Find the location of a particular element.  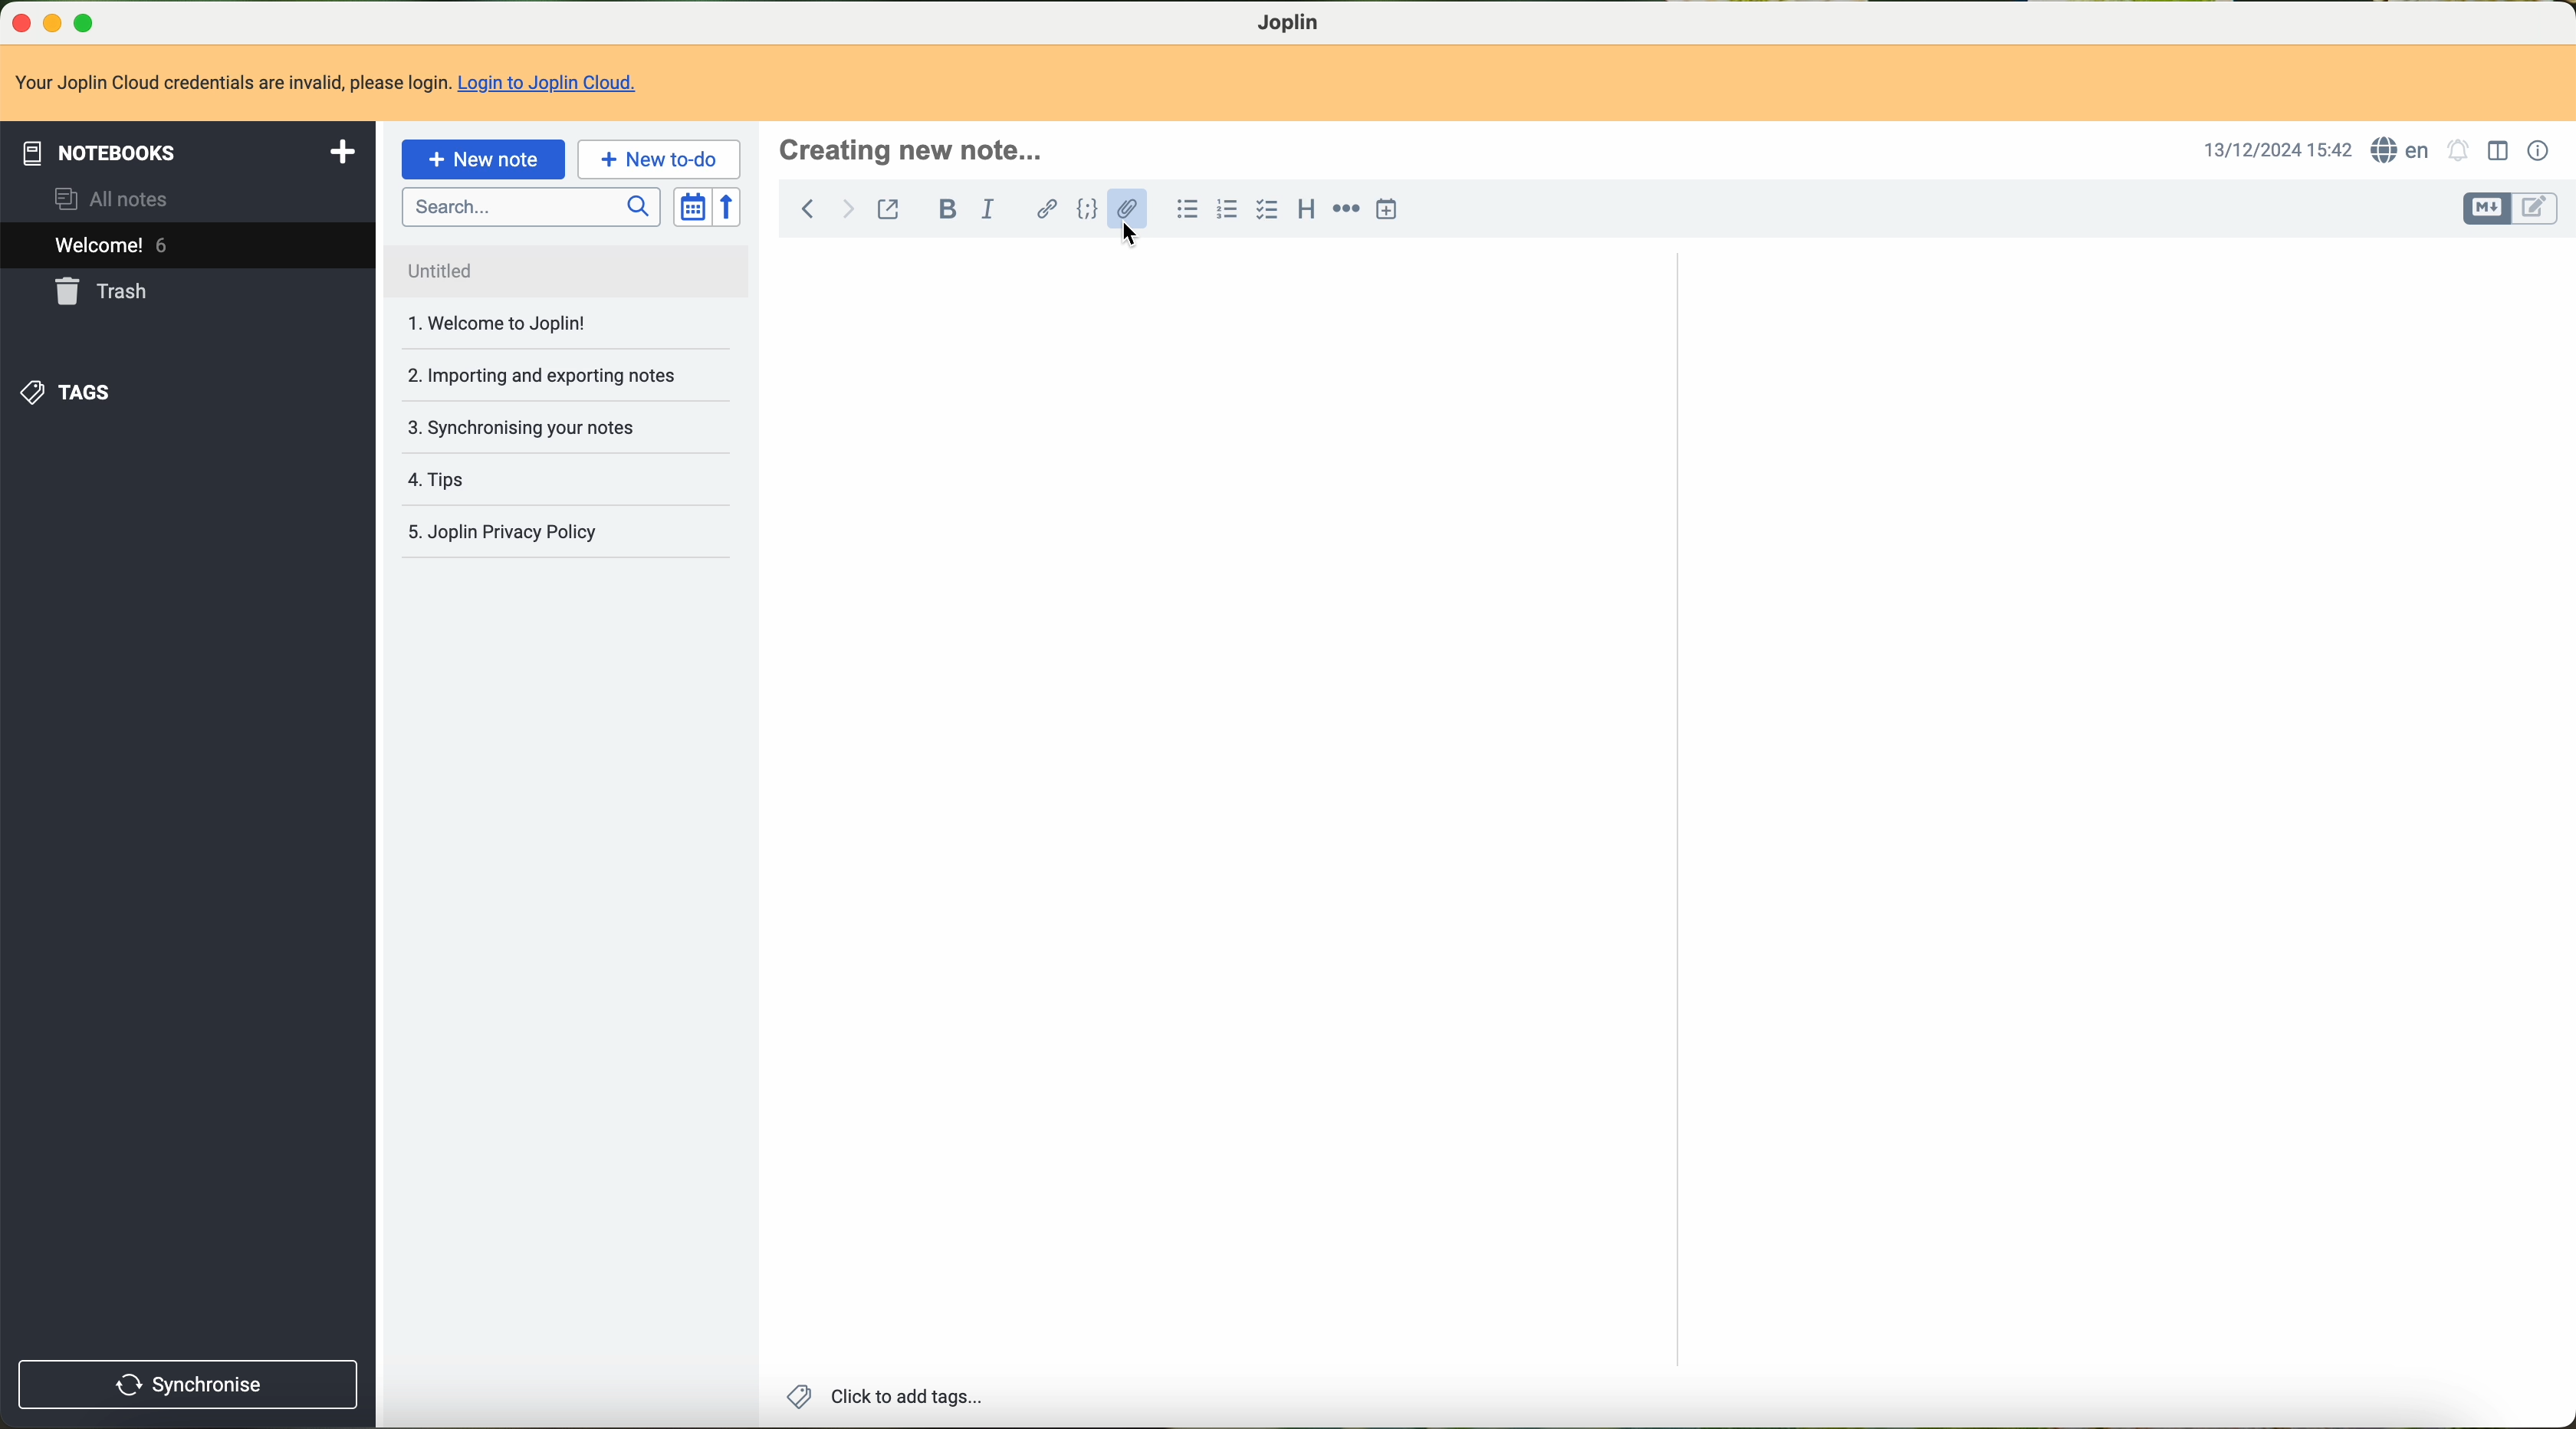

synchronise is located at coordinates (187, 1386).